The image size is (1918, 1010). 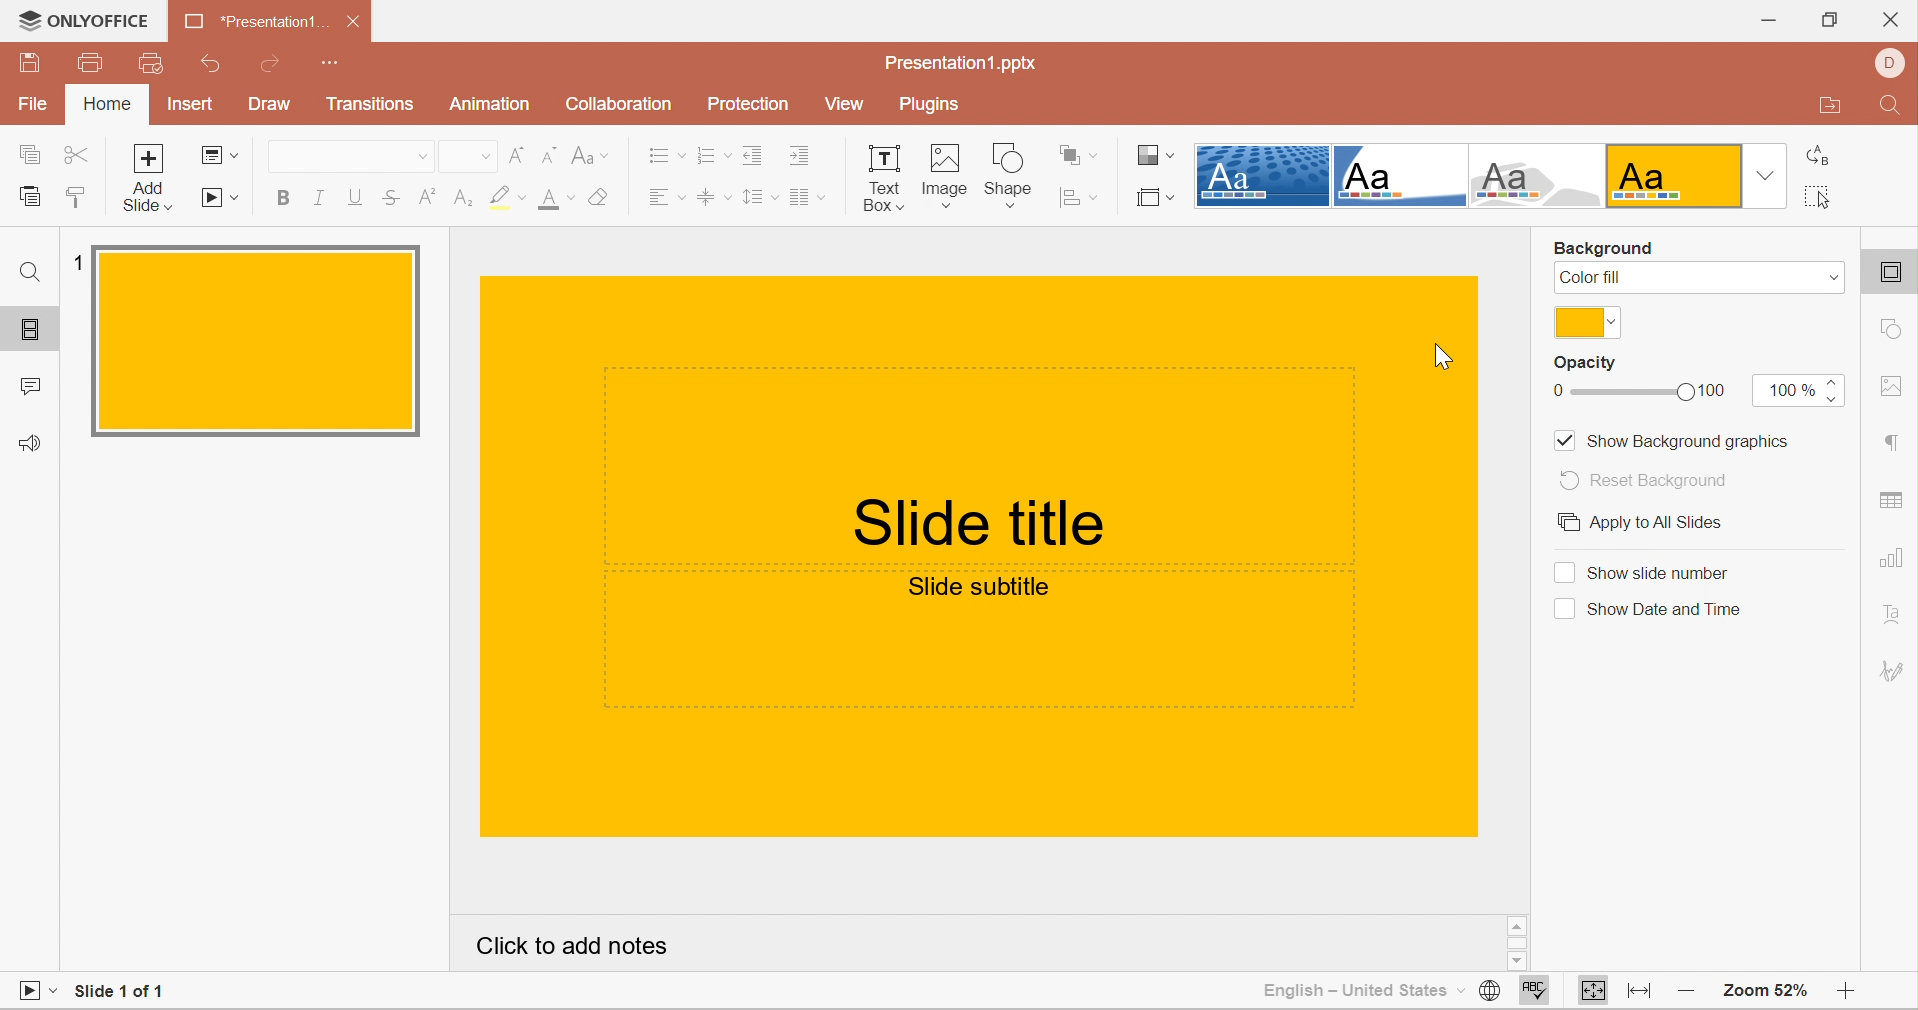 What do you see at coordinates (353, 196) in the screenshot?
I see `Underline` at bounding box center [353, 196].